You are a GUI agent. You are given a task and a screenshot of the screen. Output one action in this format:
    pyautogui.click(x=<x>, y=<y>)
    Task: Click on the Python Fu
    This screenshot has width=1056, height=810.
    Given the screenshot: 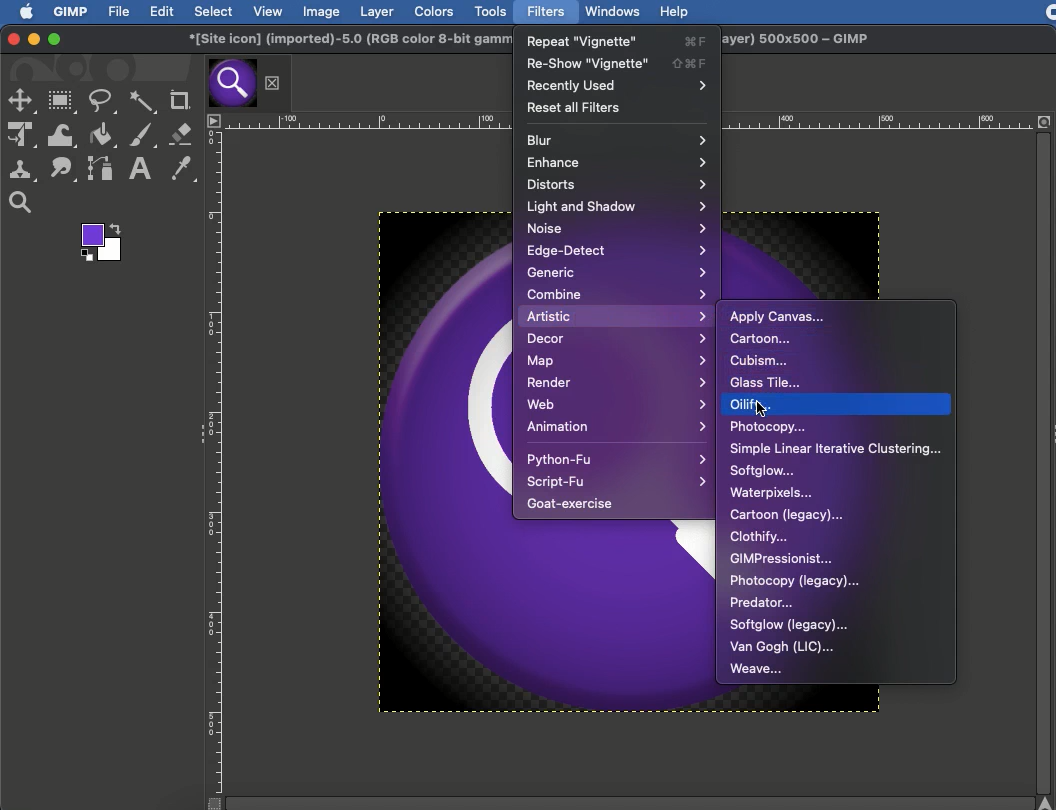 What is the action you would take?
    pyautogui.click(x=615, y=459)
    